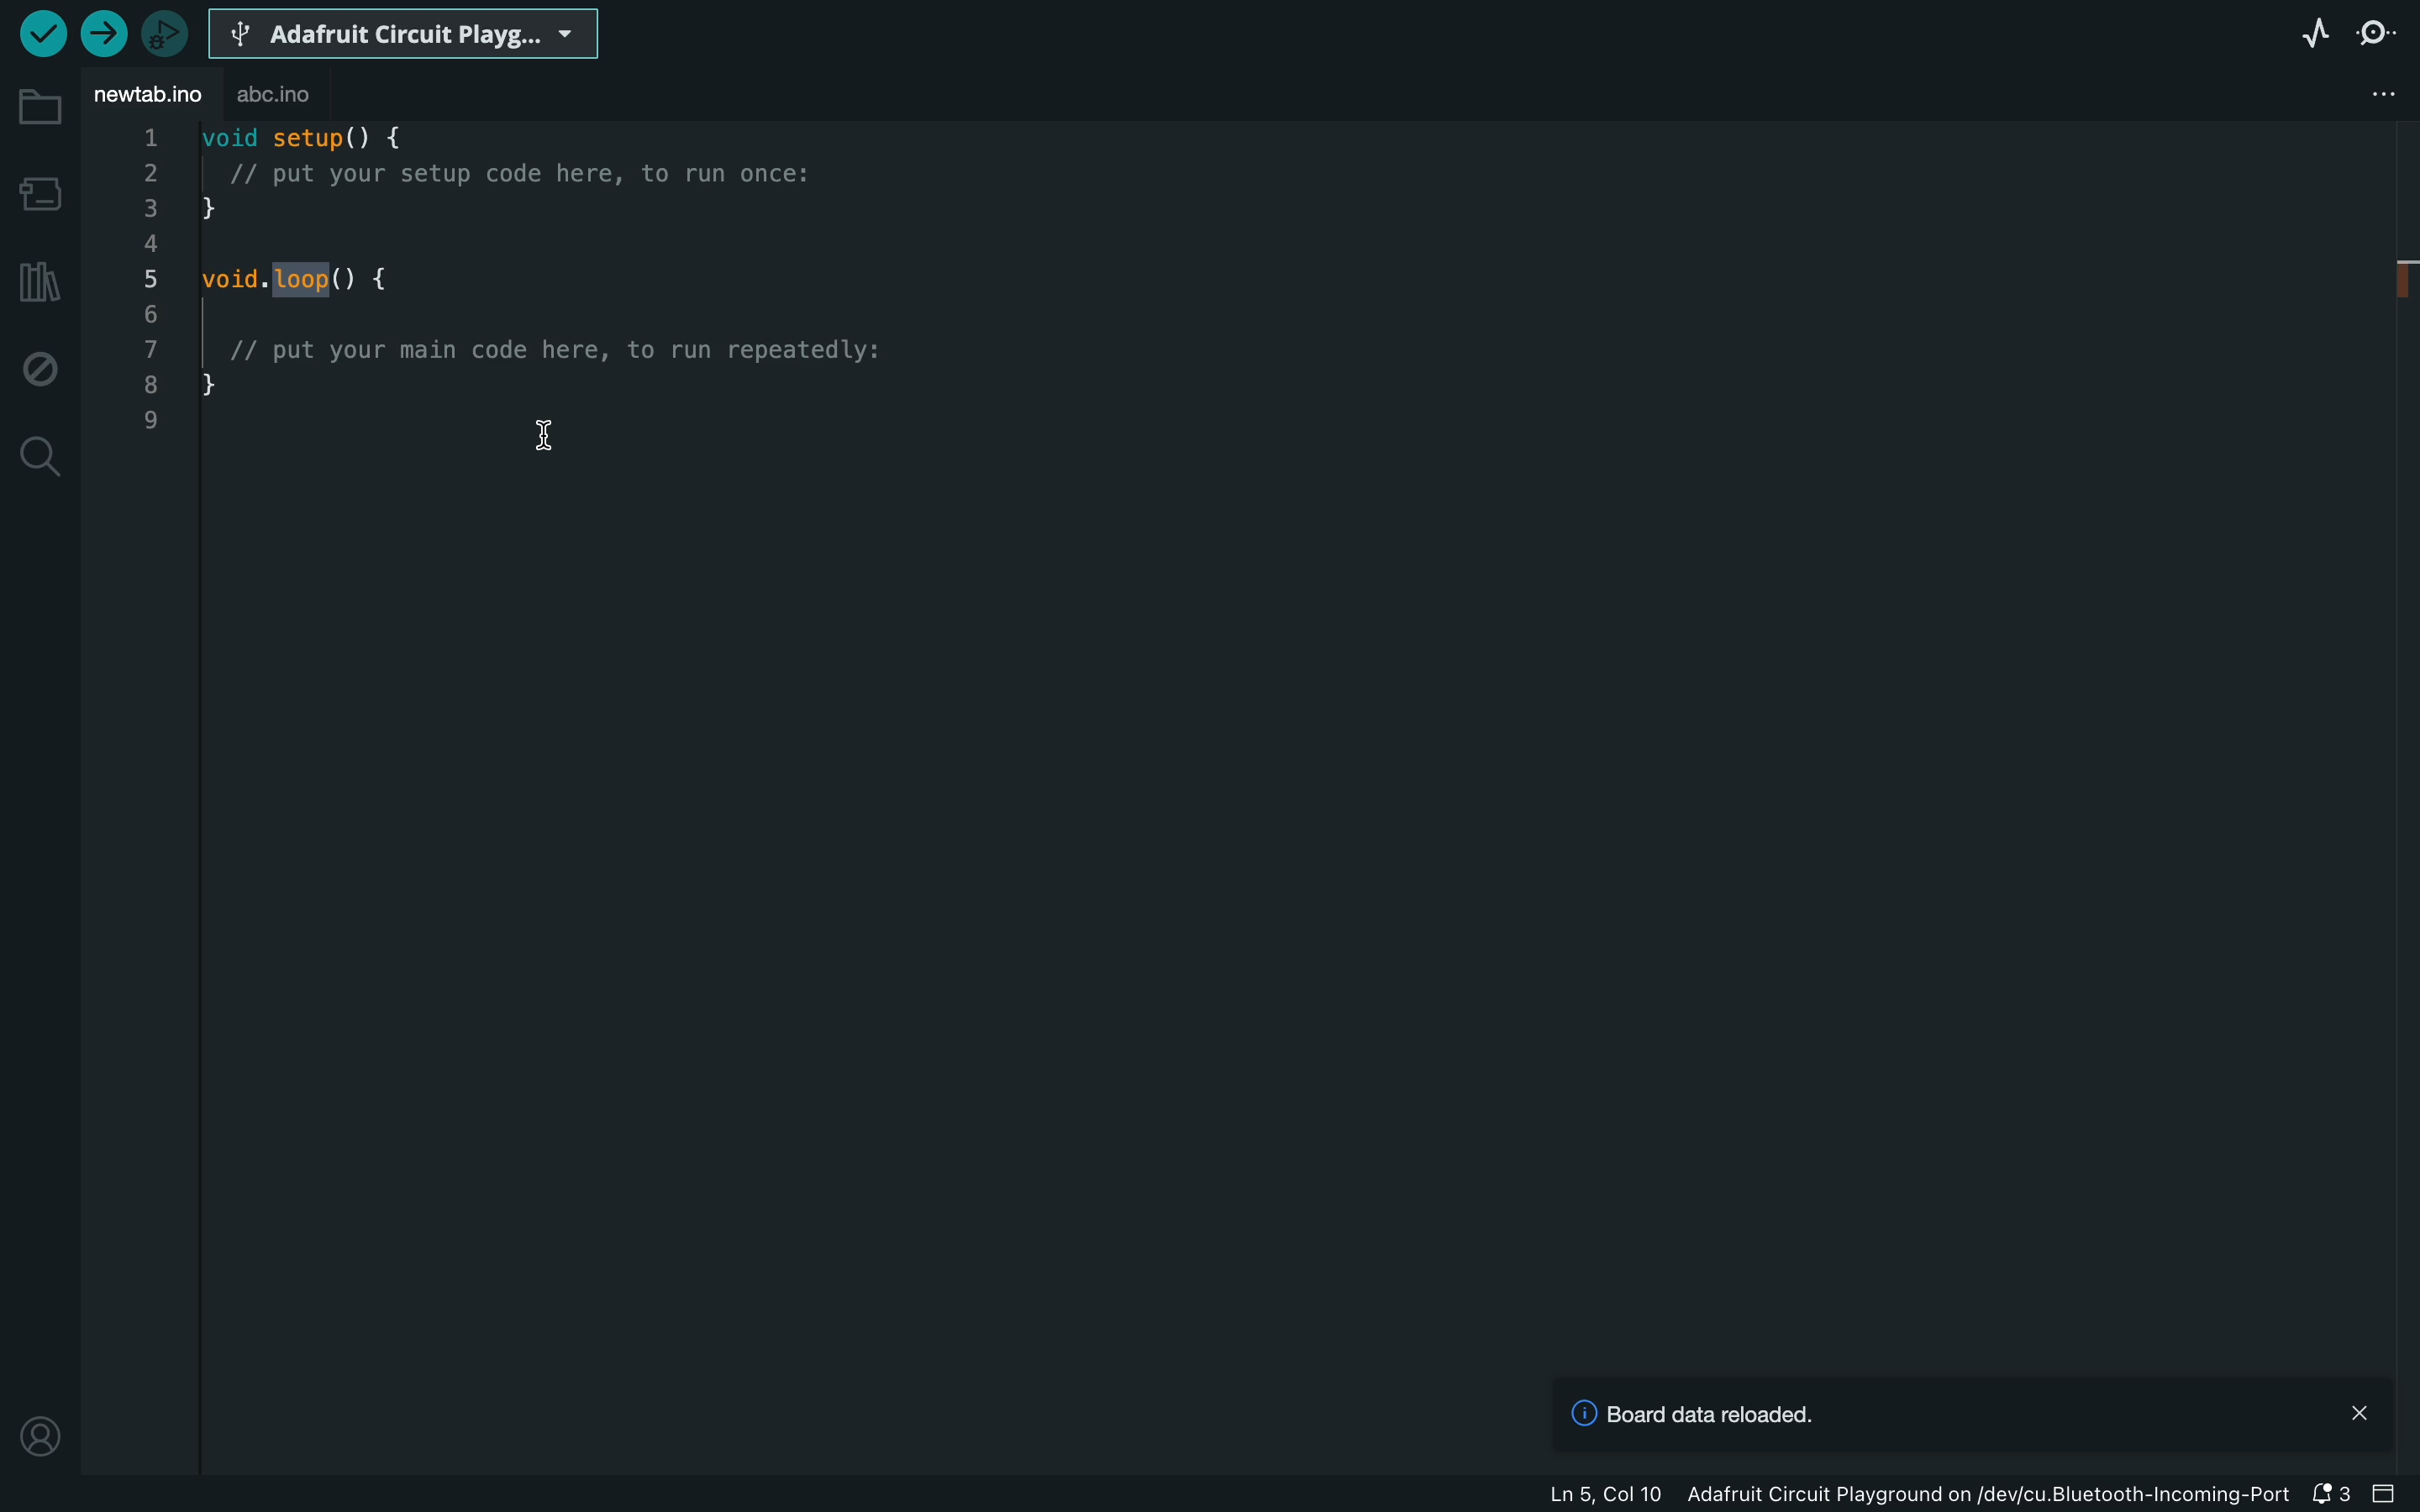 This screenshot has width=2420, height=1512. I want to click on close, so click(2360, 1410).